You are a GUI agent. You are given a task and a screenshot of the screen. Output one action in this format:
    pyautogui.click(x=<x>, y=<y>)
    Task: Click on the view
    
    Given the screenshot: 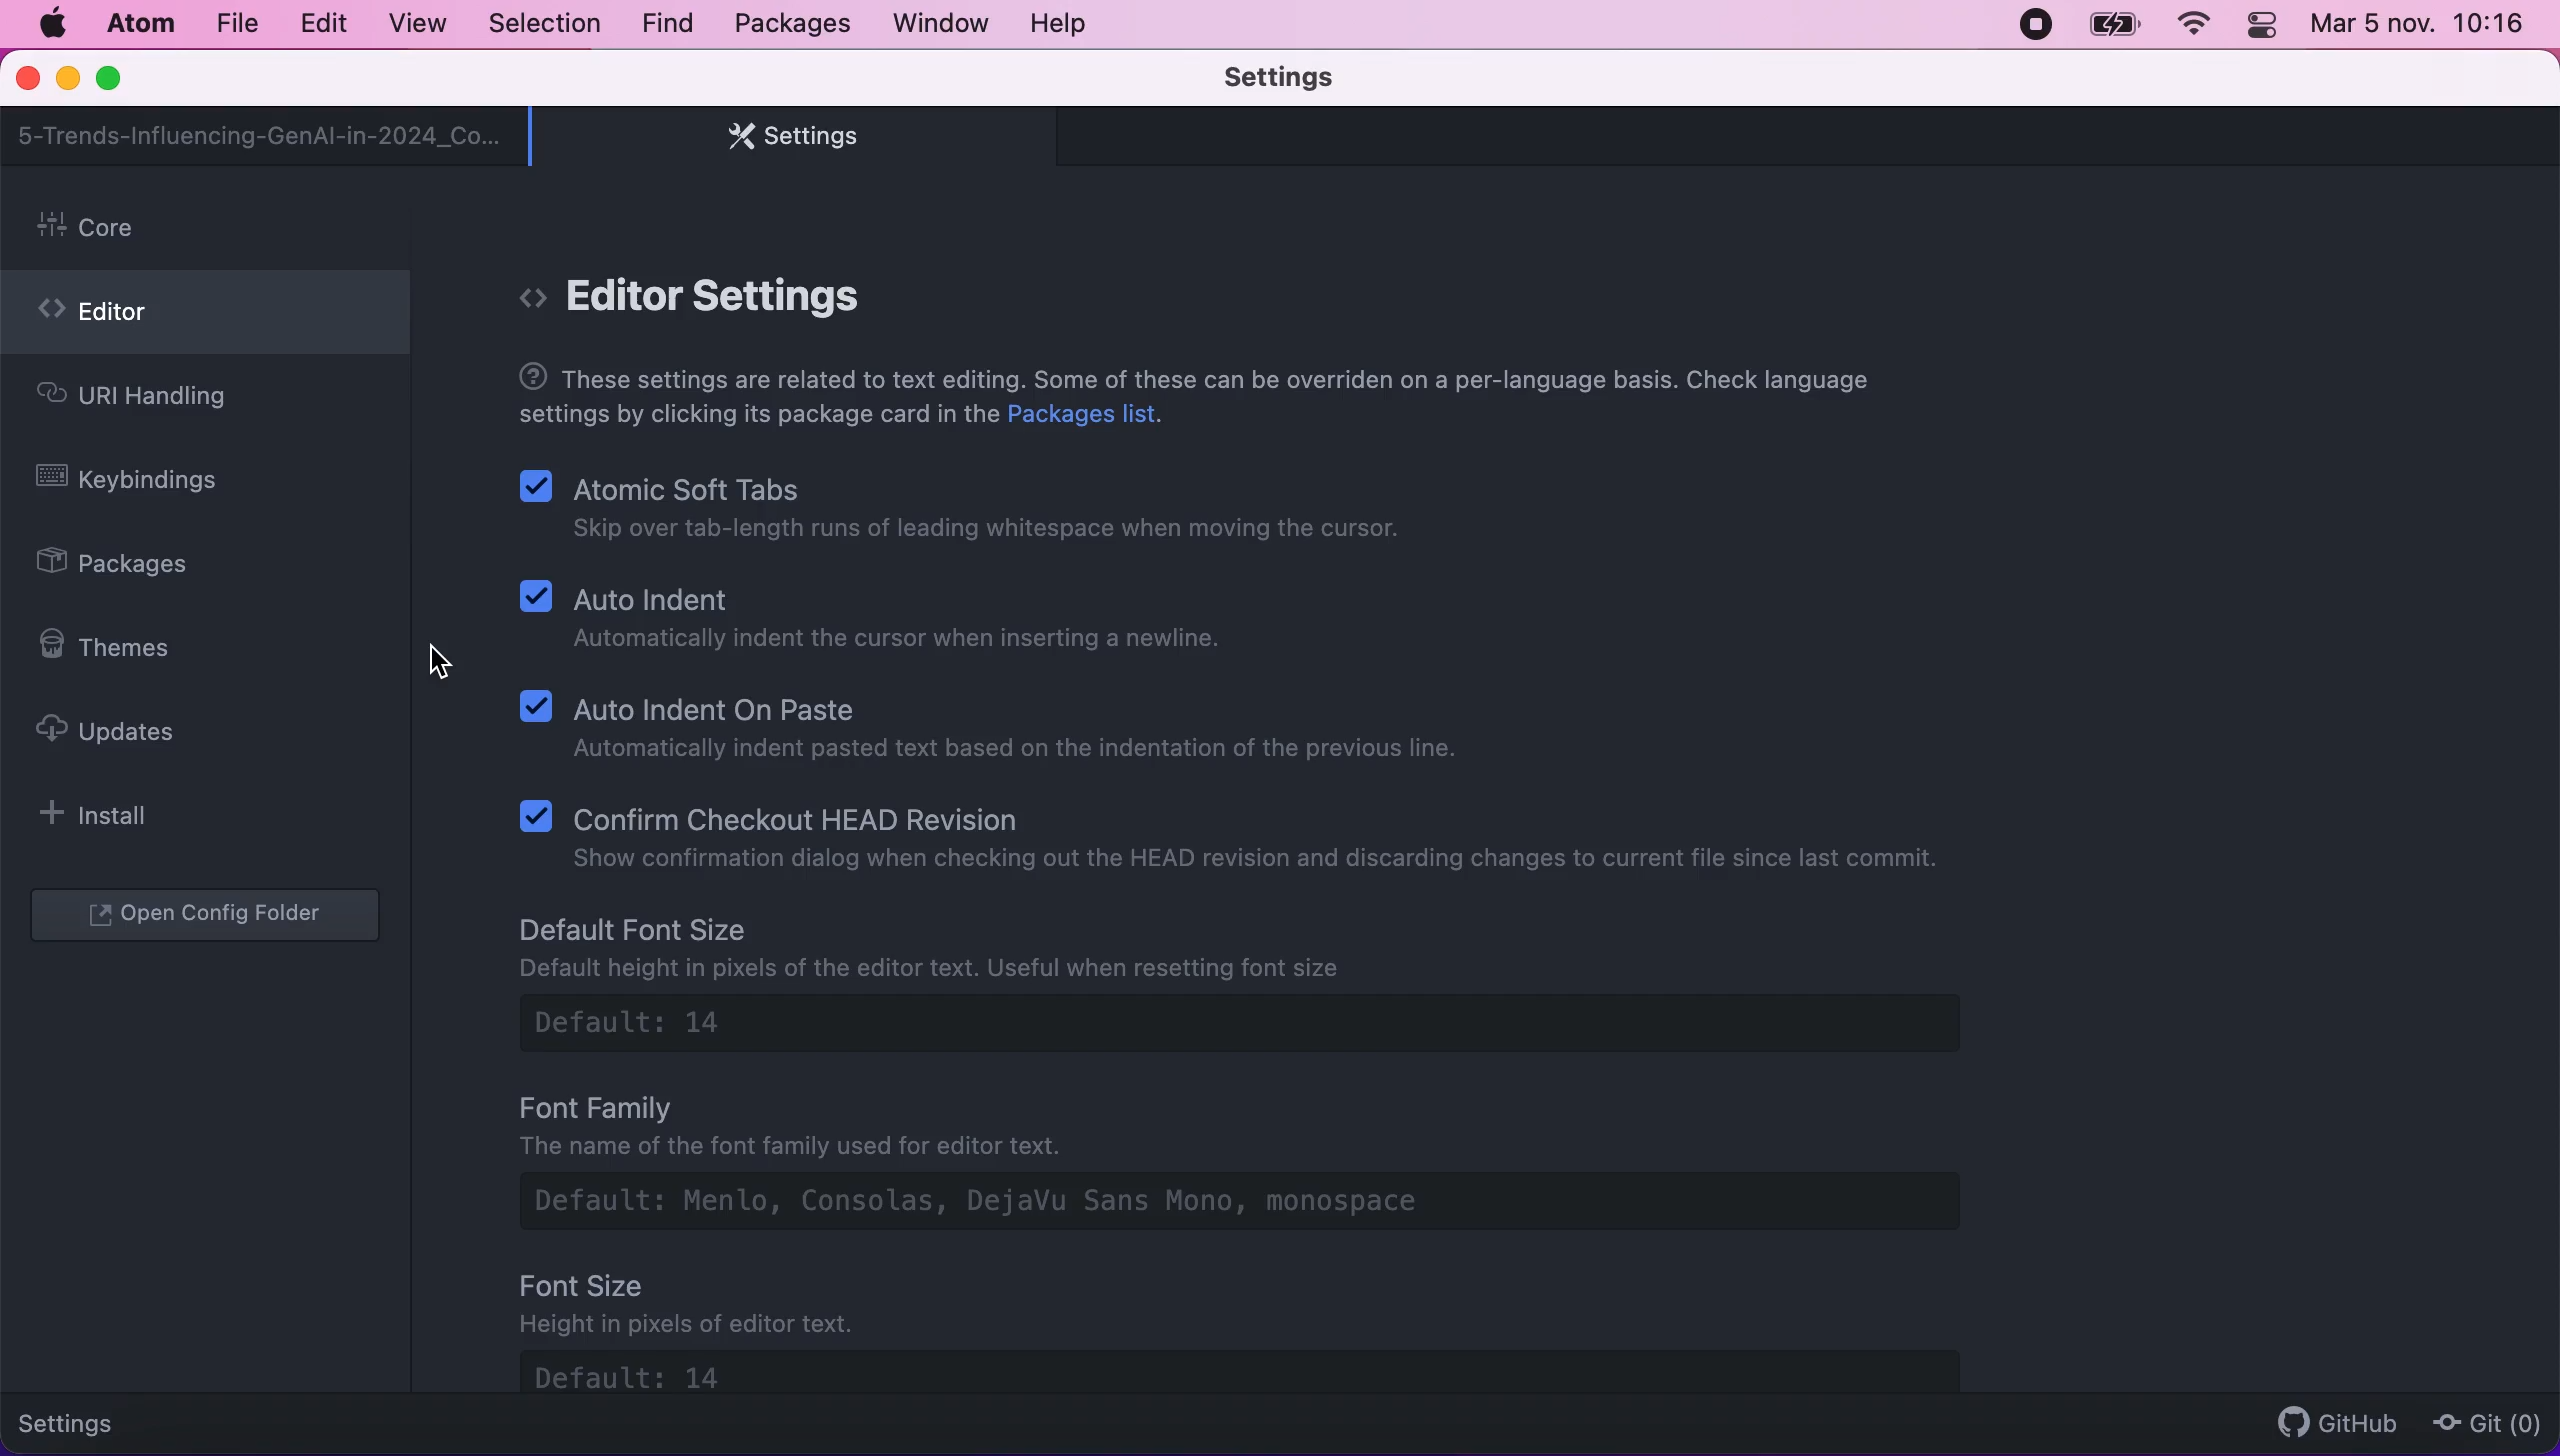 What is the action you would take?
    pyautogui.click(x=411, y=24)
    